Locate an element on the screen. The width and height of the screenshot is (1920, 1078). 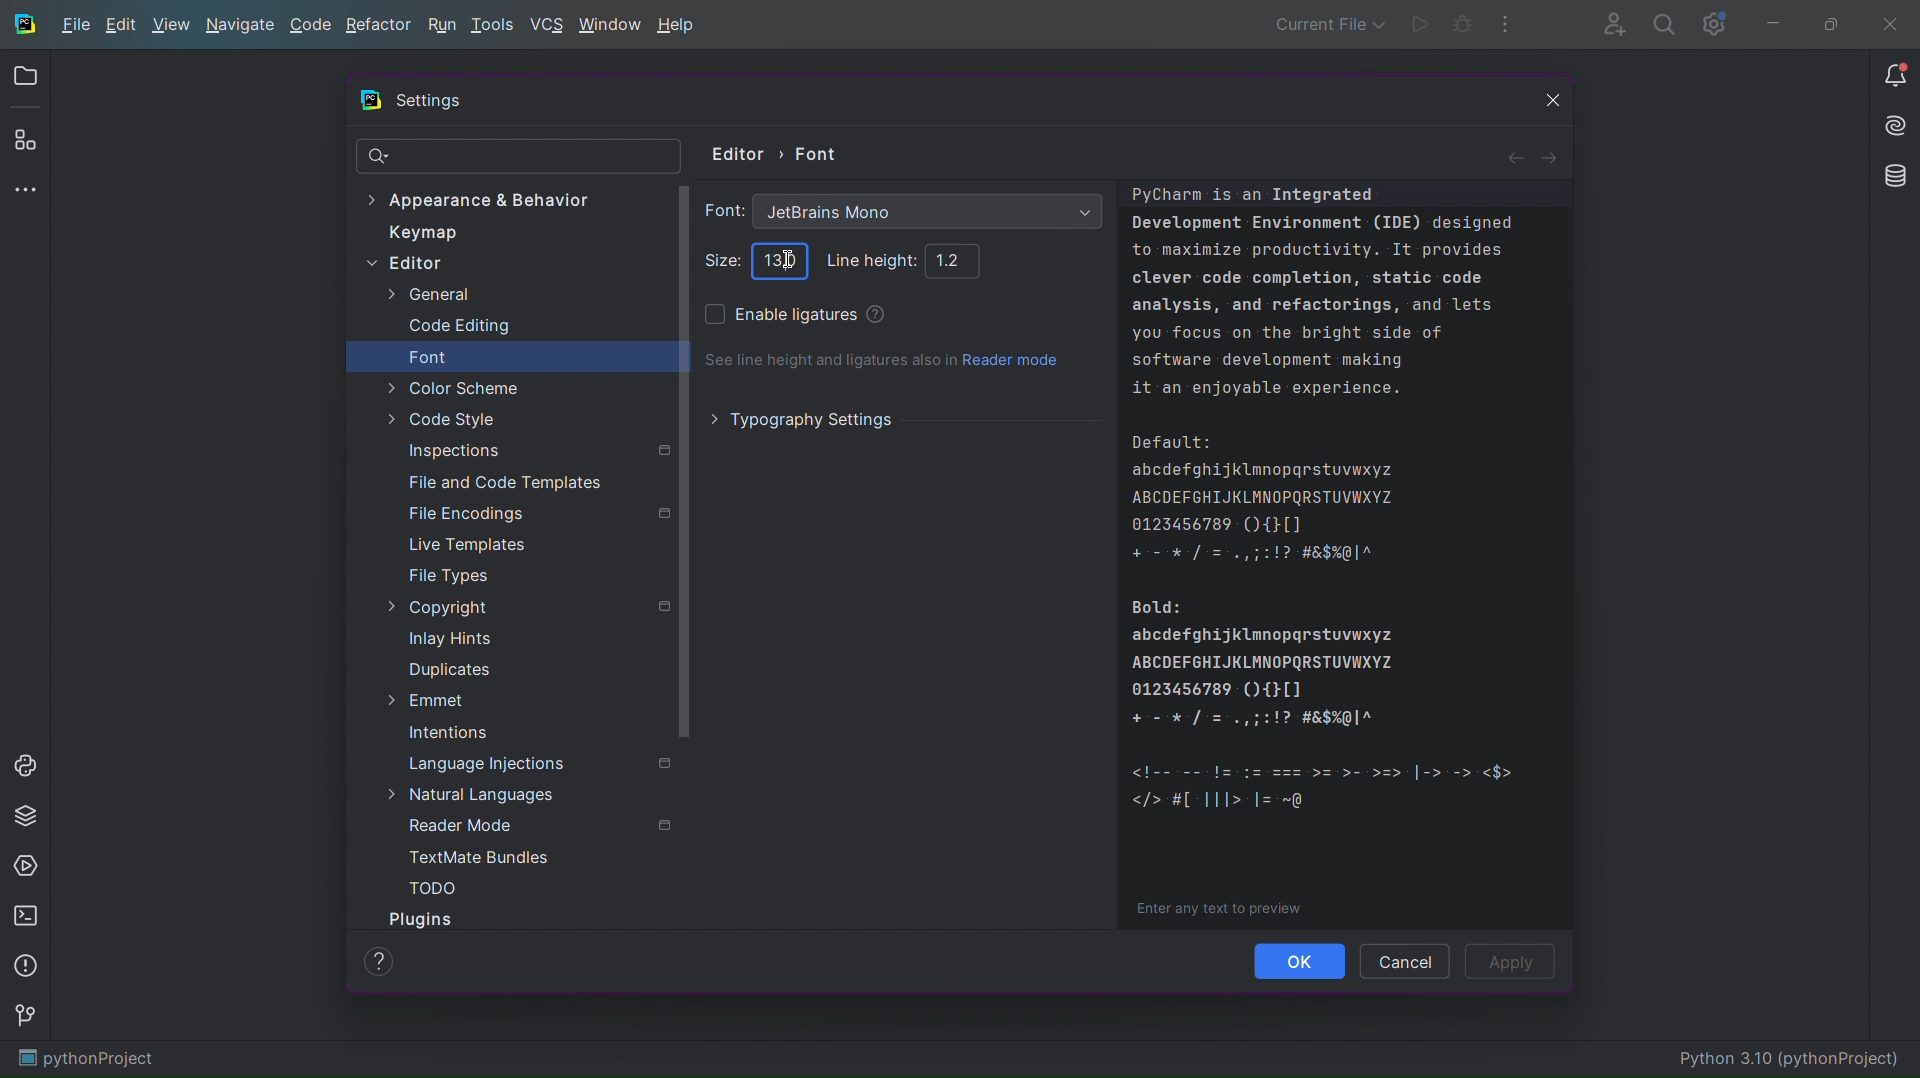
Keymap is located at coordinates (423, 233).